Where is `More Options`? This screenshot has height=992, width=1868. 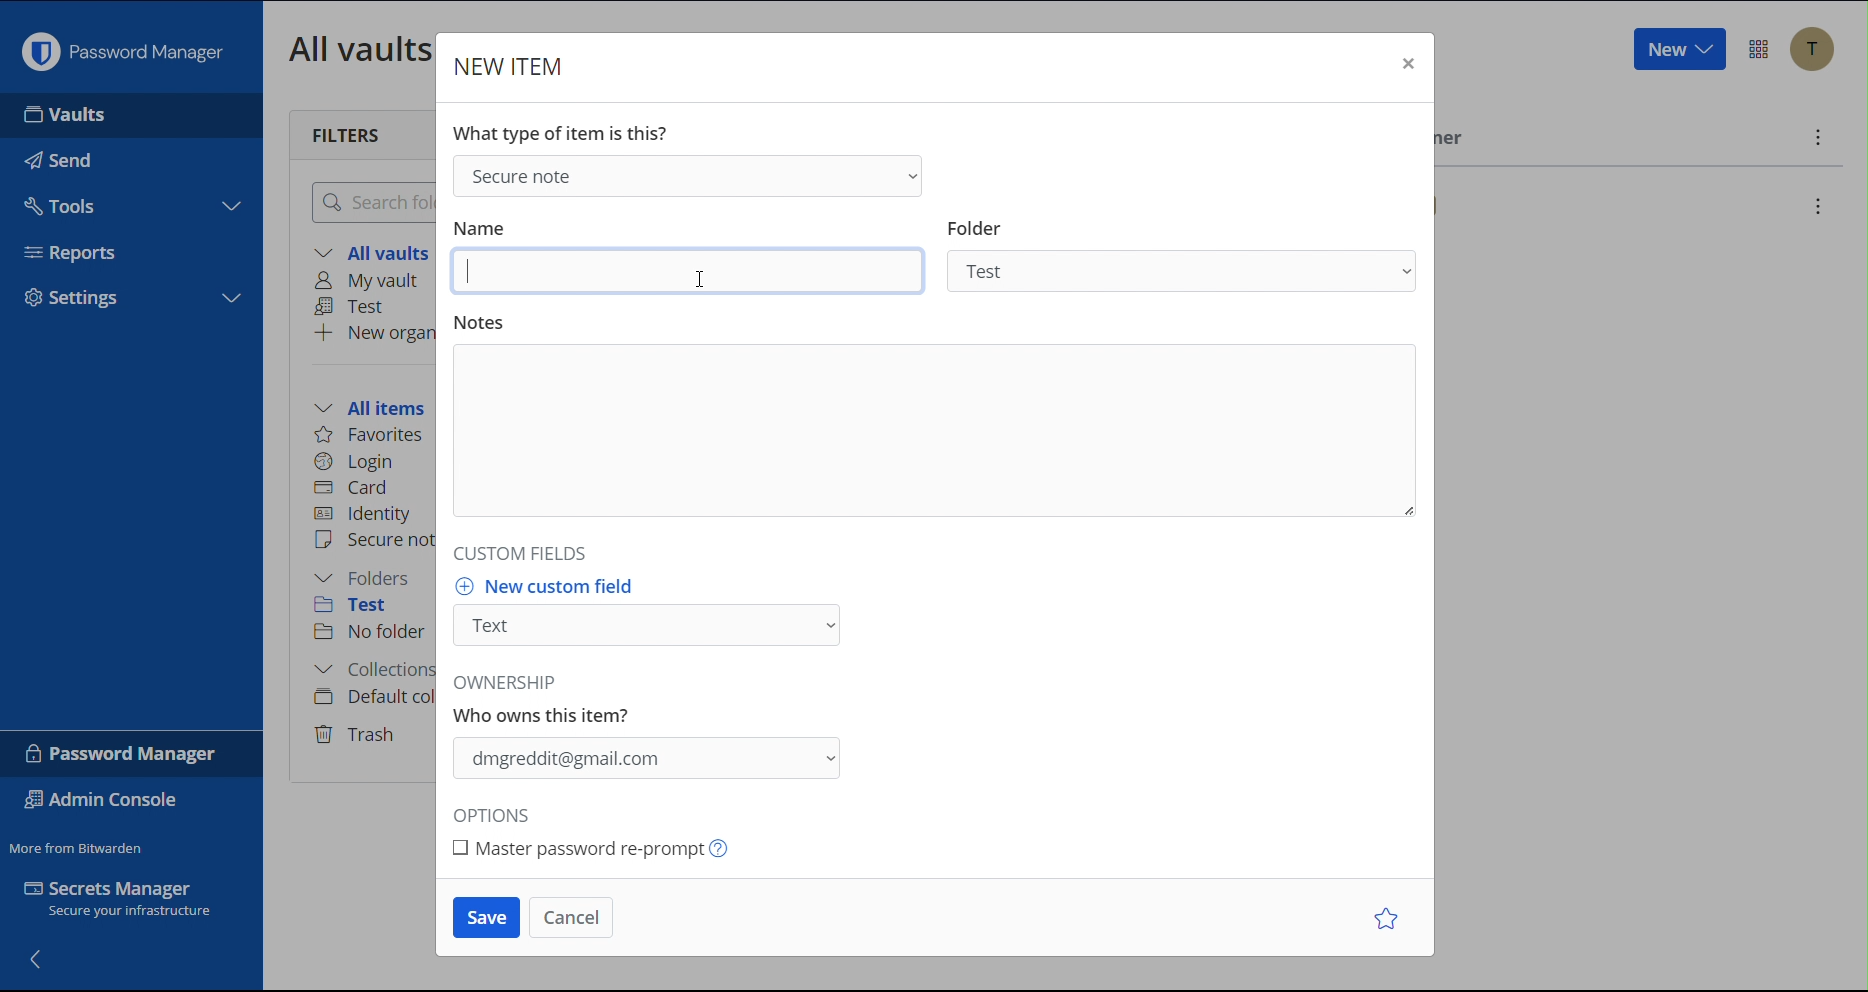 More Options is located at coordinates (1759, 49).